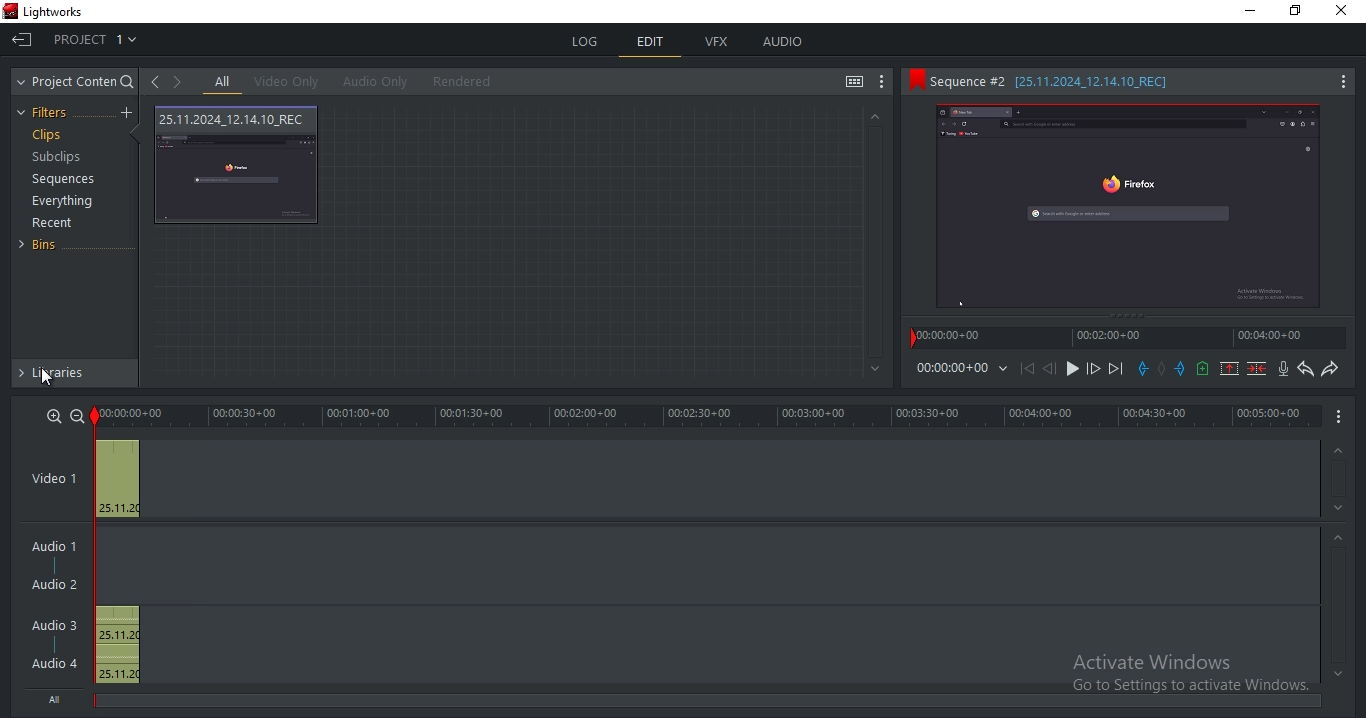 The image size is (1366, 718). Describe the element at coordinates (1230, 369) in the screenshot. I see `remove the marked section` at that location.